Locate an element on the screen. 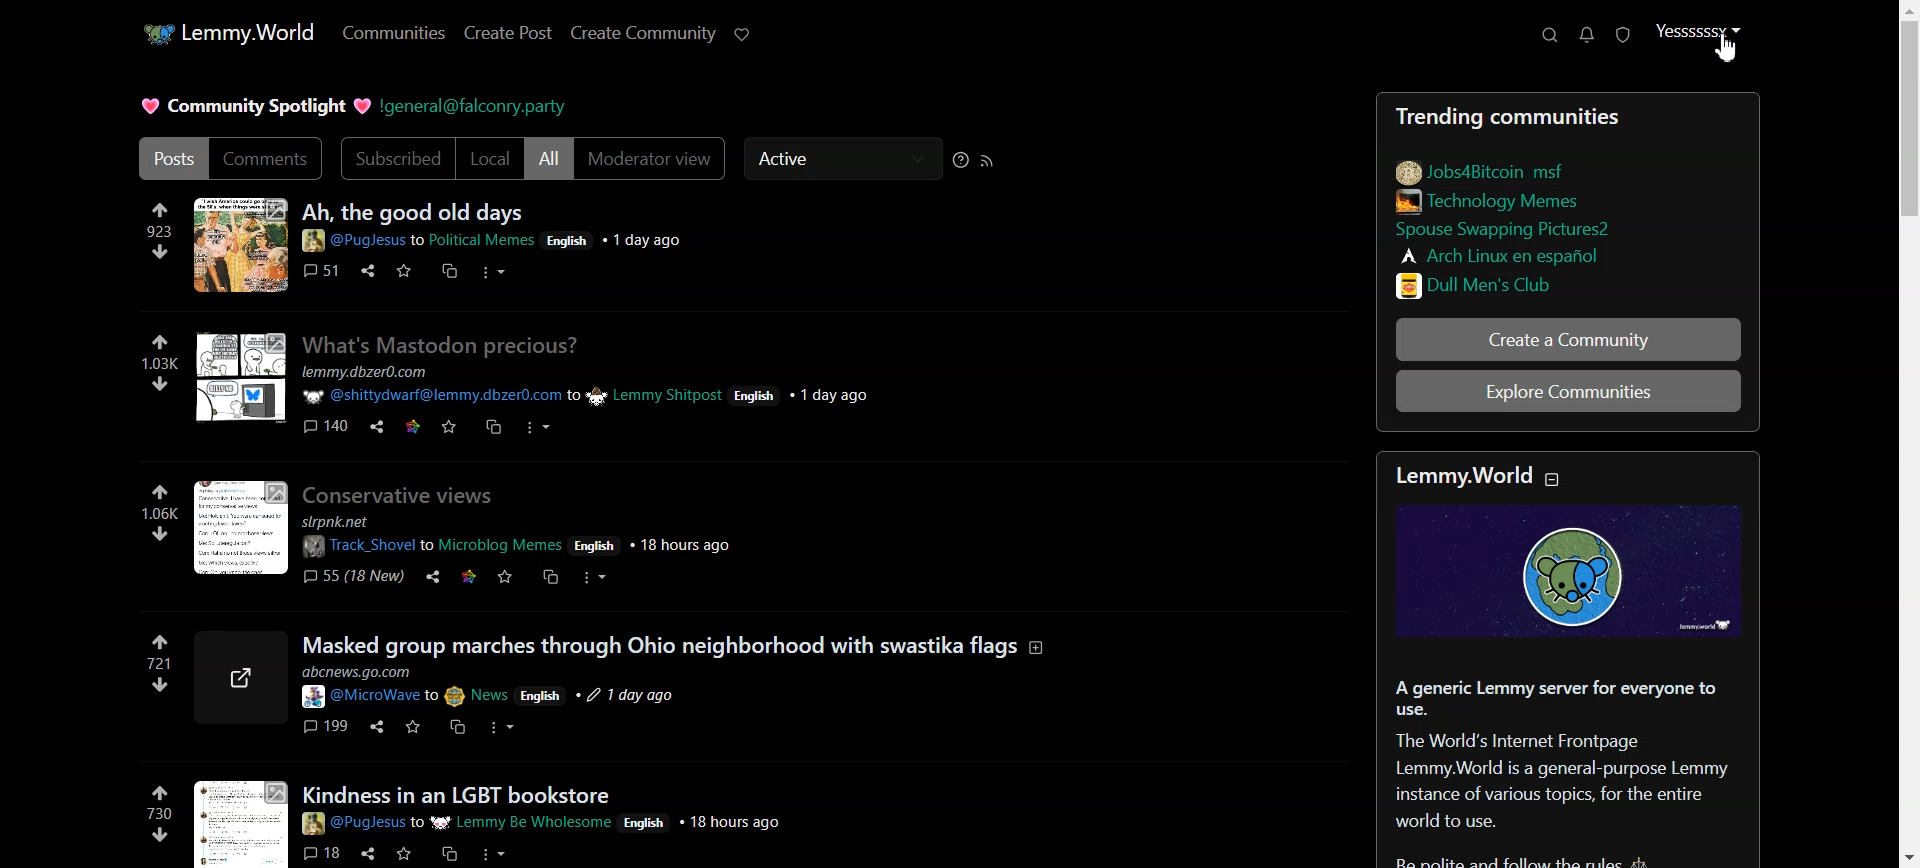 This screenshot has width=1920, height=868. Text is located at coordinates (1572, 770).